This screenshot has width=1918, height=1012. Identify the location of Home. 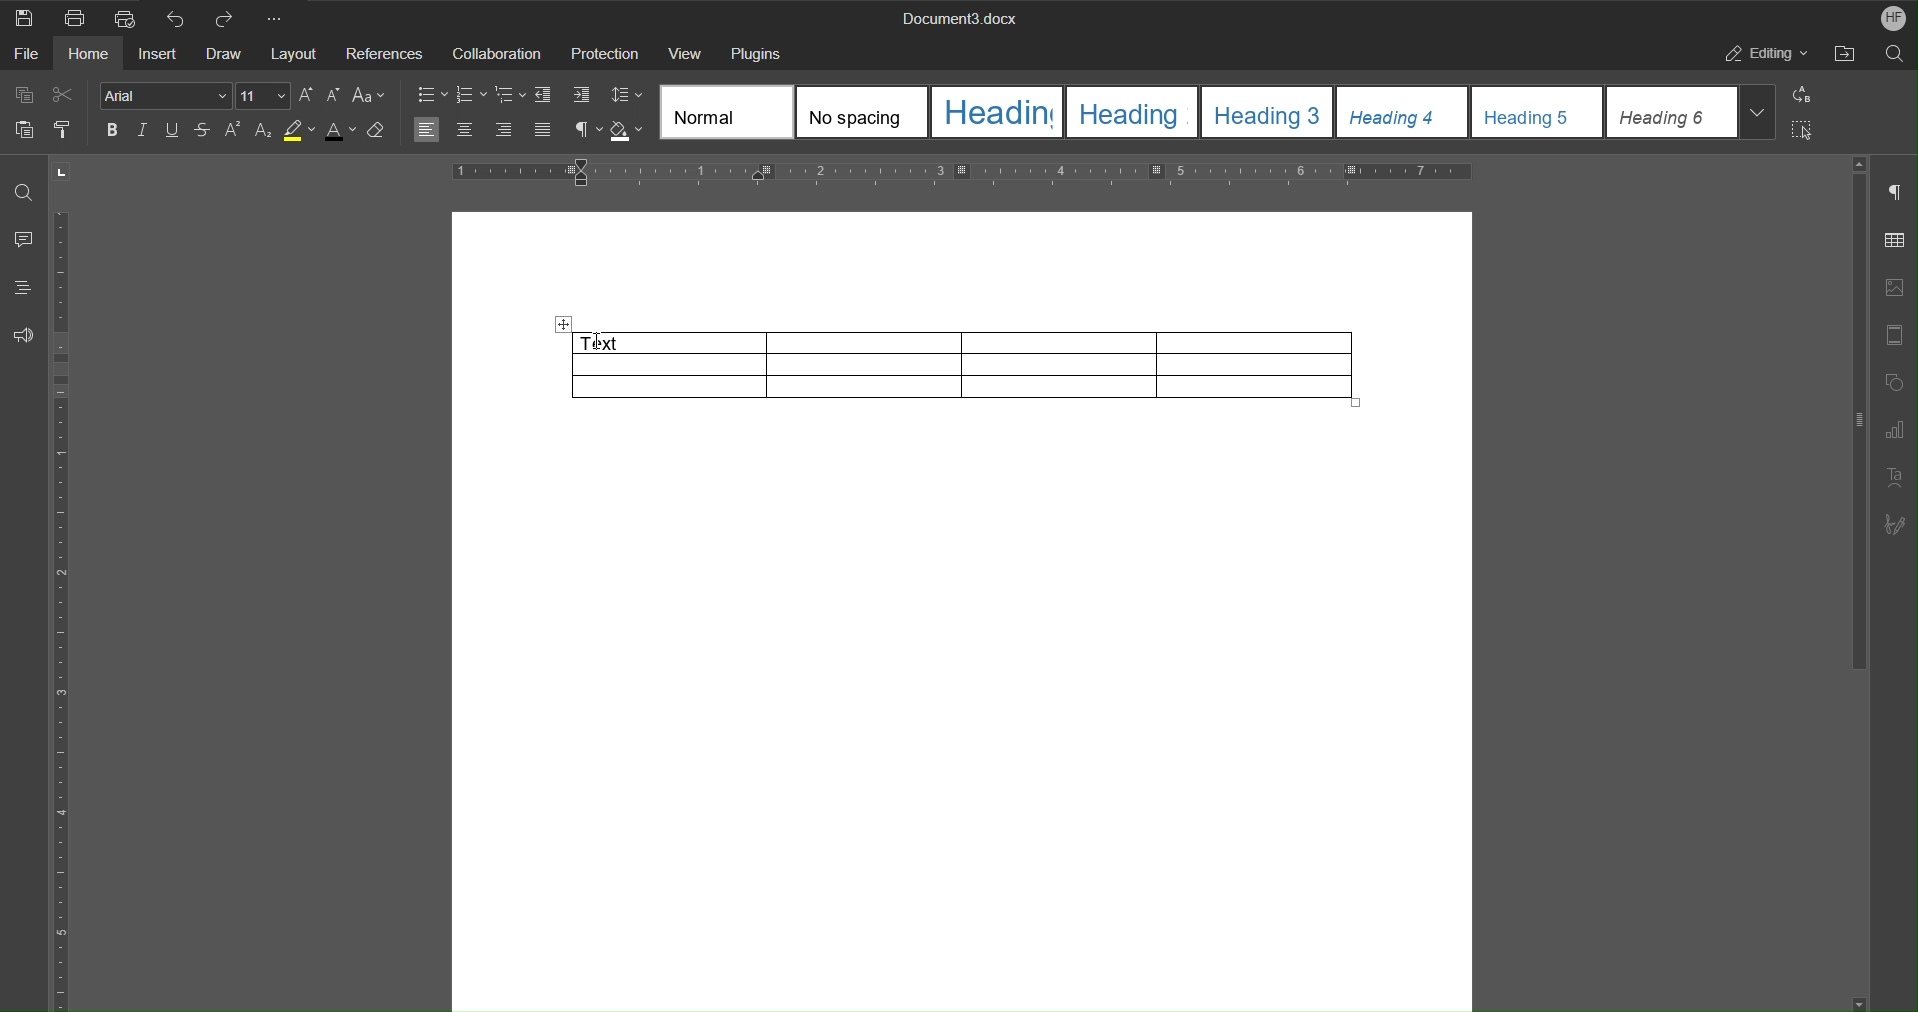
(90, 55).